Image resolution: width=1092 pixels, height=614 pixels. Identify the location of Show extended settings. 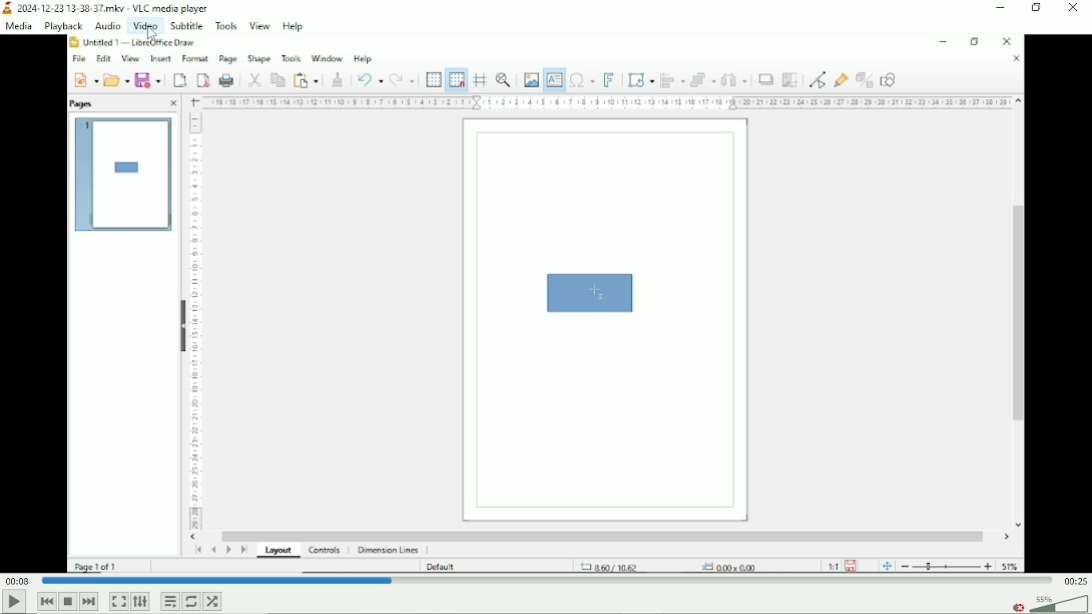
(140, 602).